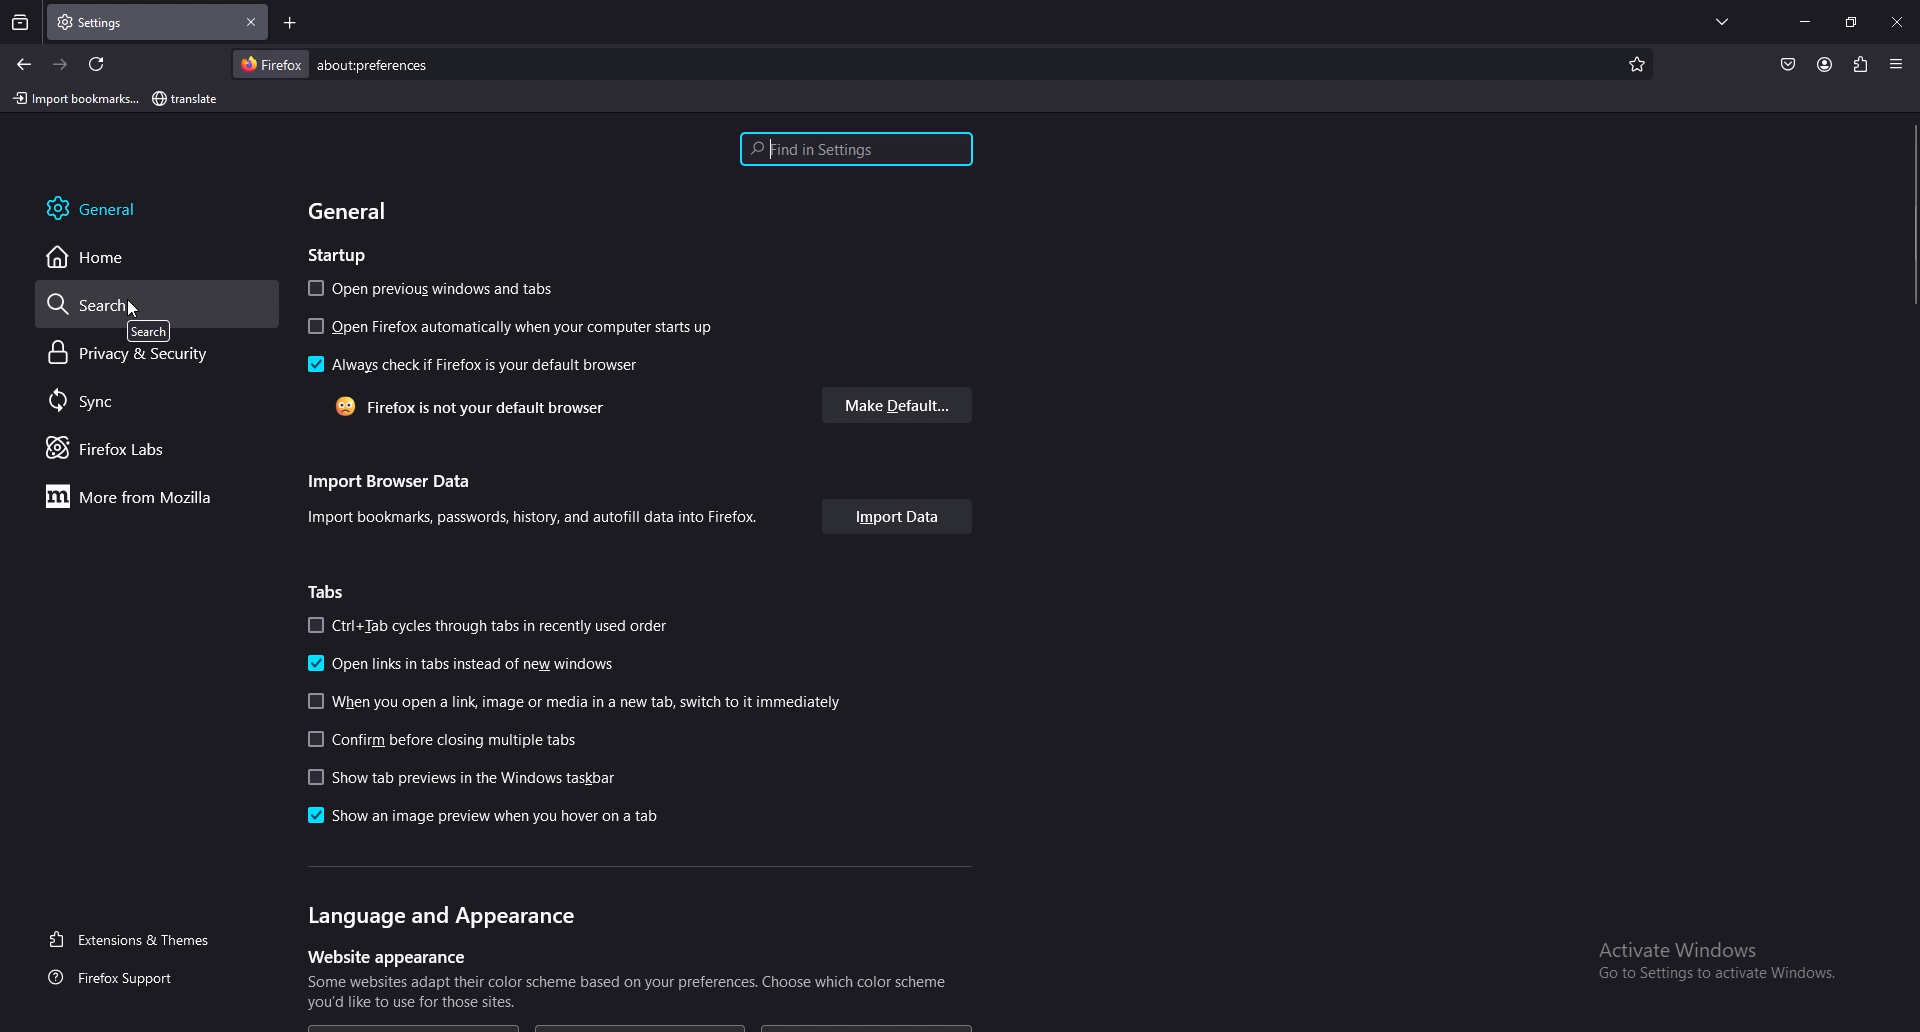 The height and width of the screenshot is (1032, 1920). Describe the element at coordinates (449, 738) in the screenshot. I see `confirm before closing multiple tabs` at that location.